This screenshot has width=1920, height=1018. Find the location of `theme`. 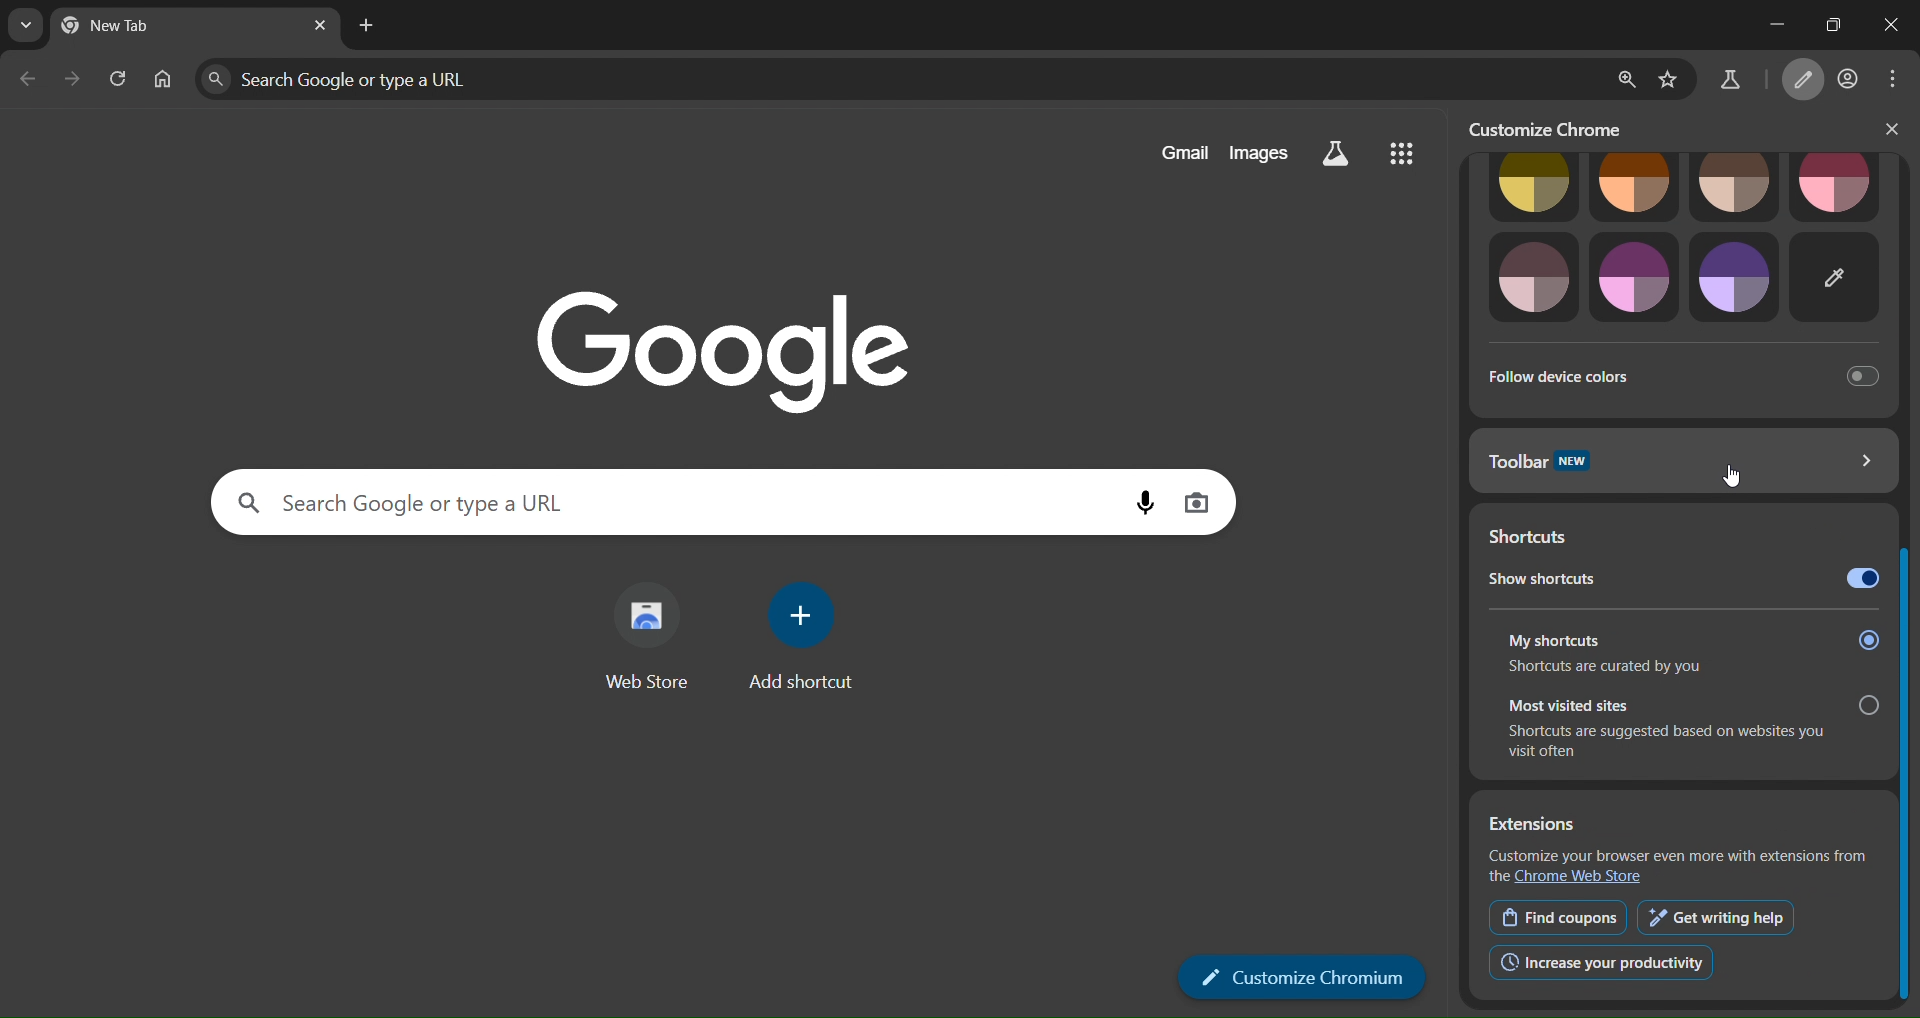

theme is located at coordinates (1735, 277).